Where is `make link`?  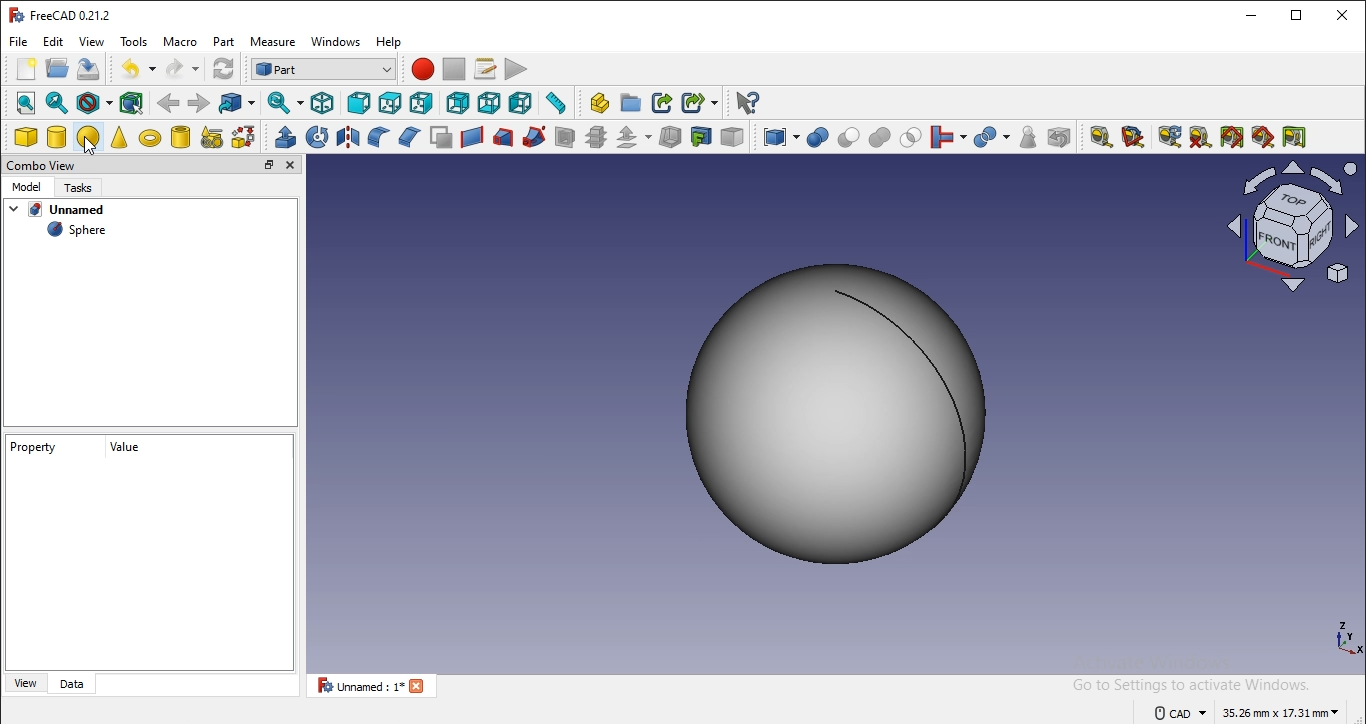 make link is located at coordinates (663, 103).